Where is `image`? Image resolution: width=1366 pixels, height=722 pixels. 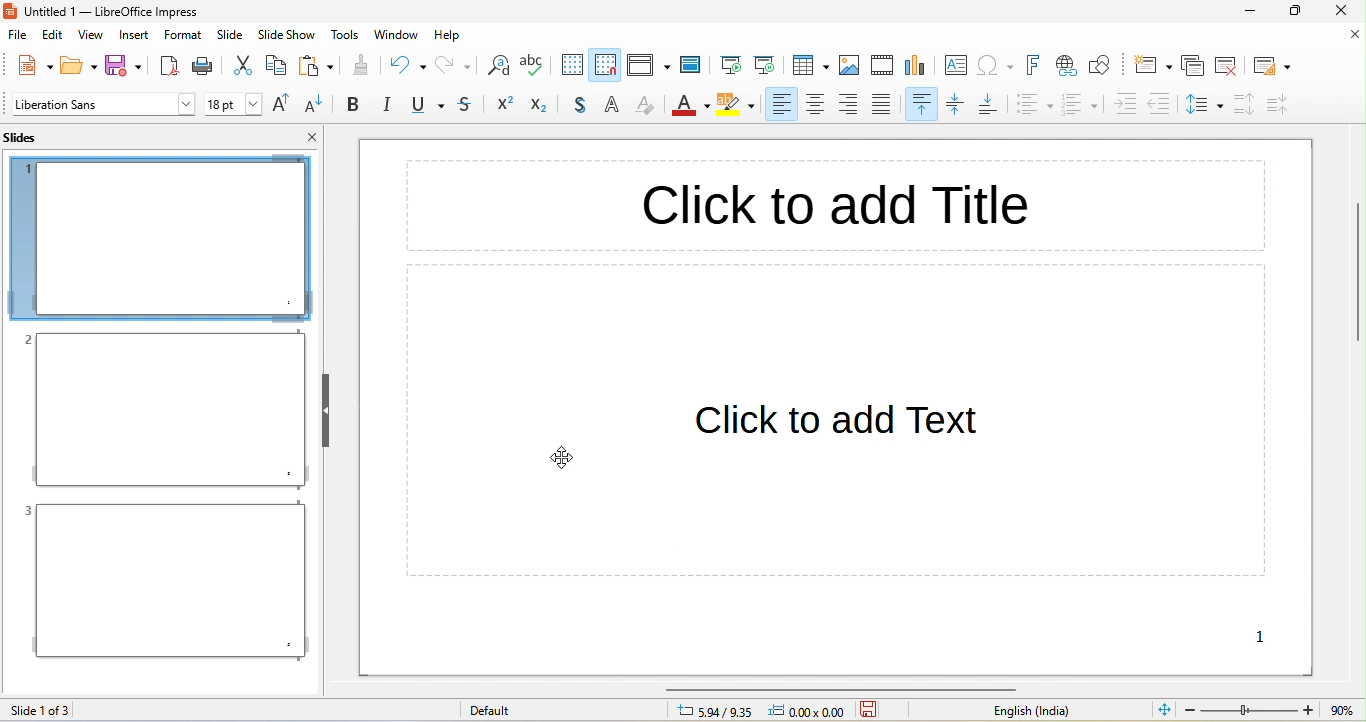 image is located at coordinates (851, 66).